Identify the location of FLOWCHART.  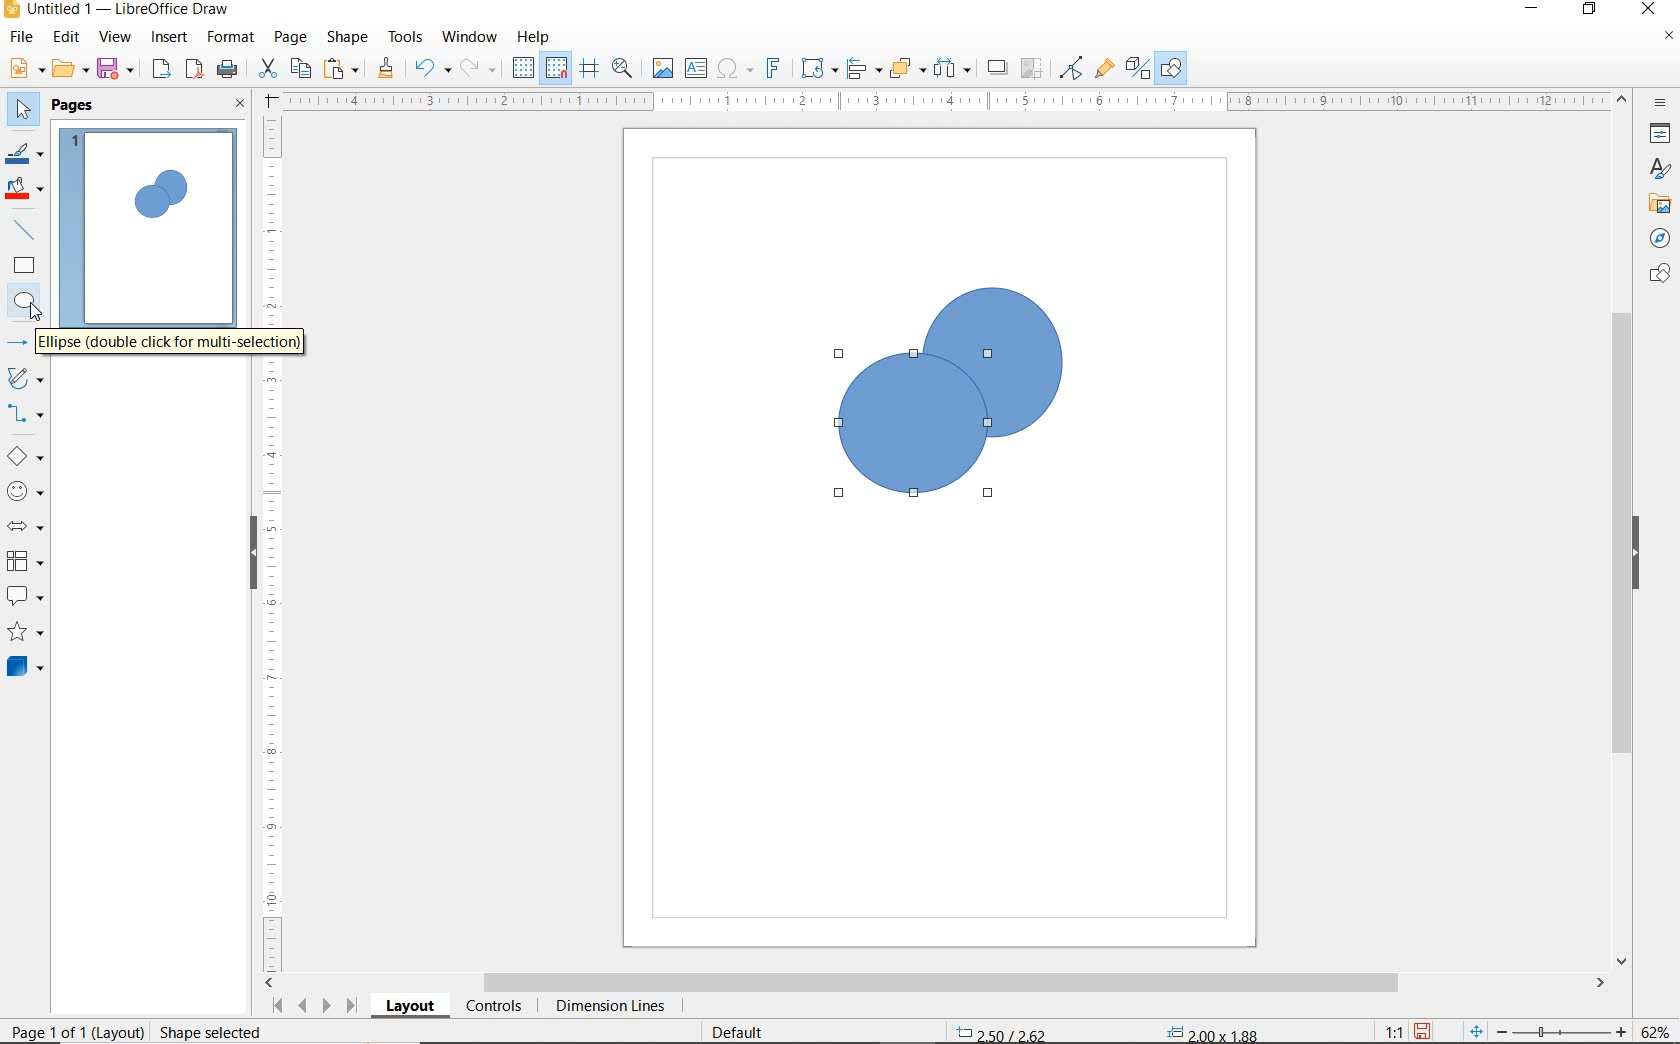
(24, 562).